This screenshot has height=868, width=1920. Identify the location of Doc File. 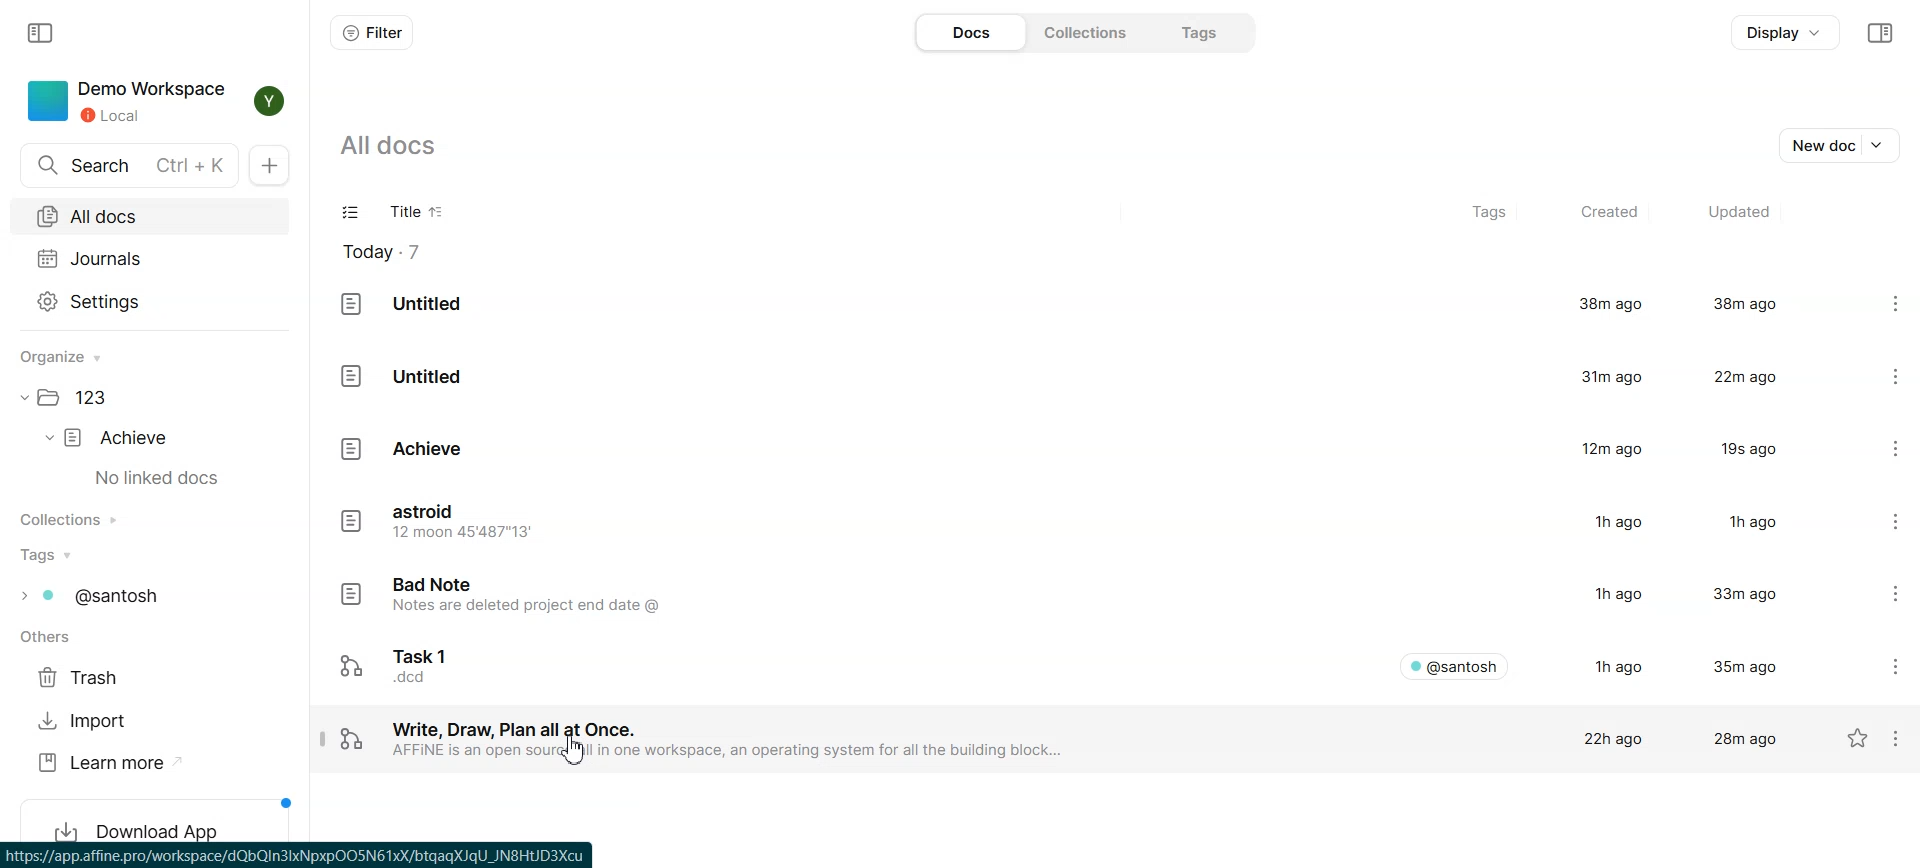
(1075, 663).